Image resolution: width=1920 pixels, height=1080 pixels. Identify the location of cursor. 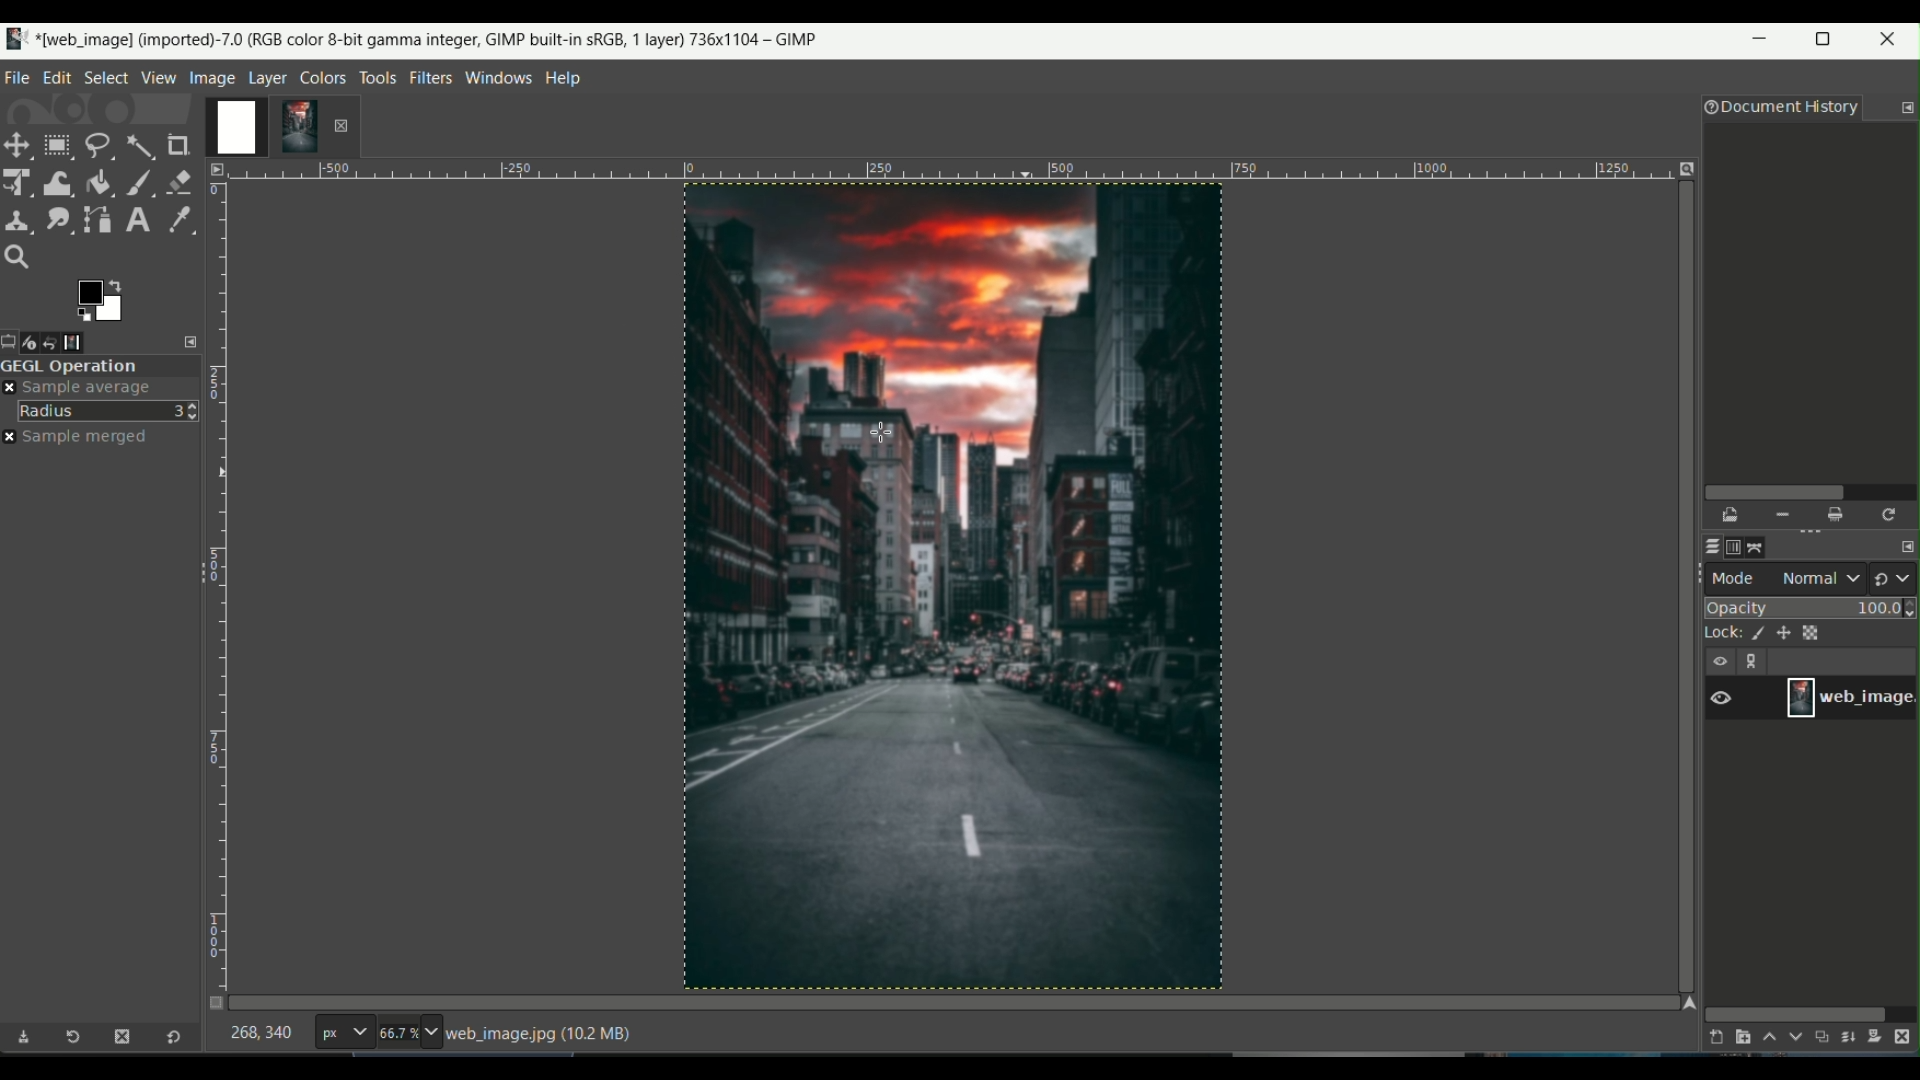
(881, 435).